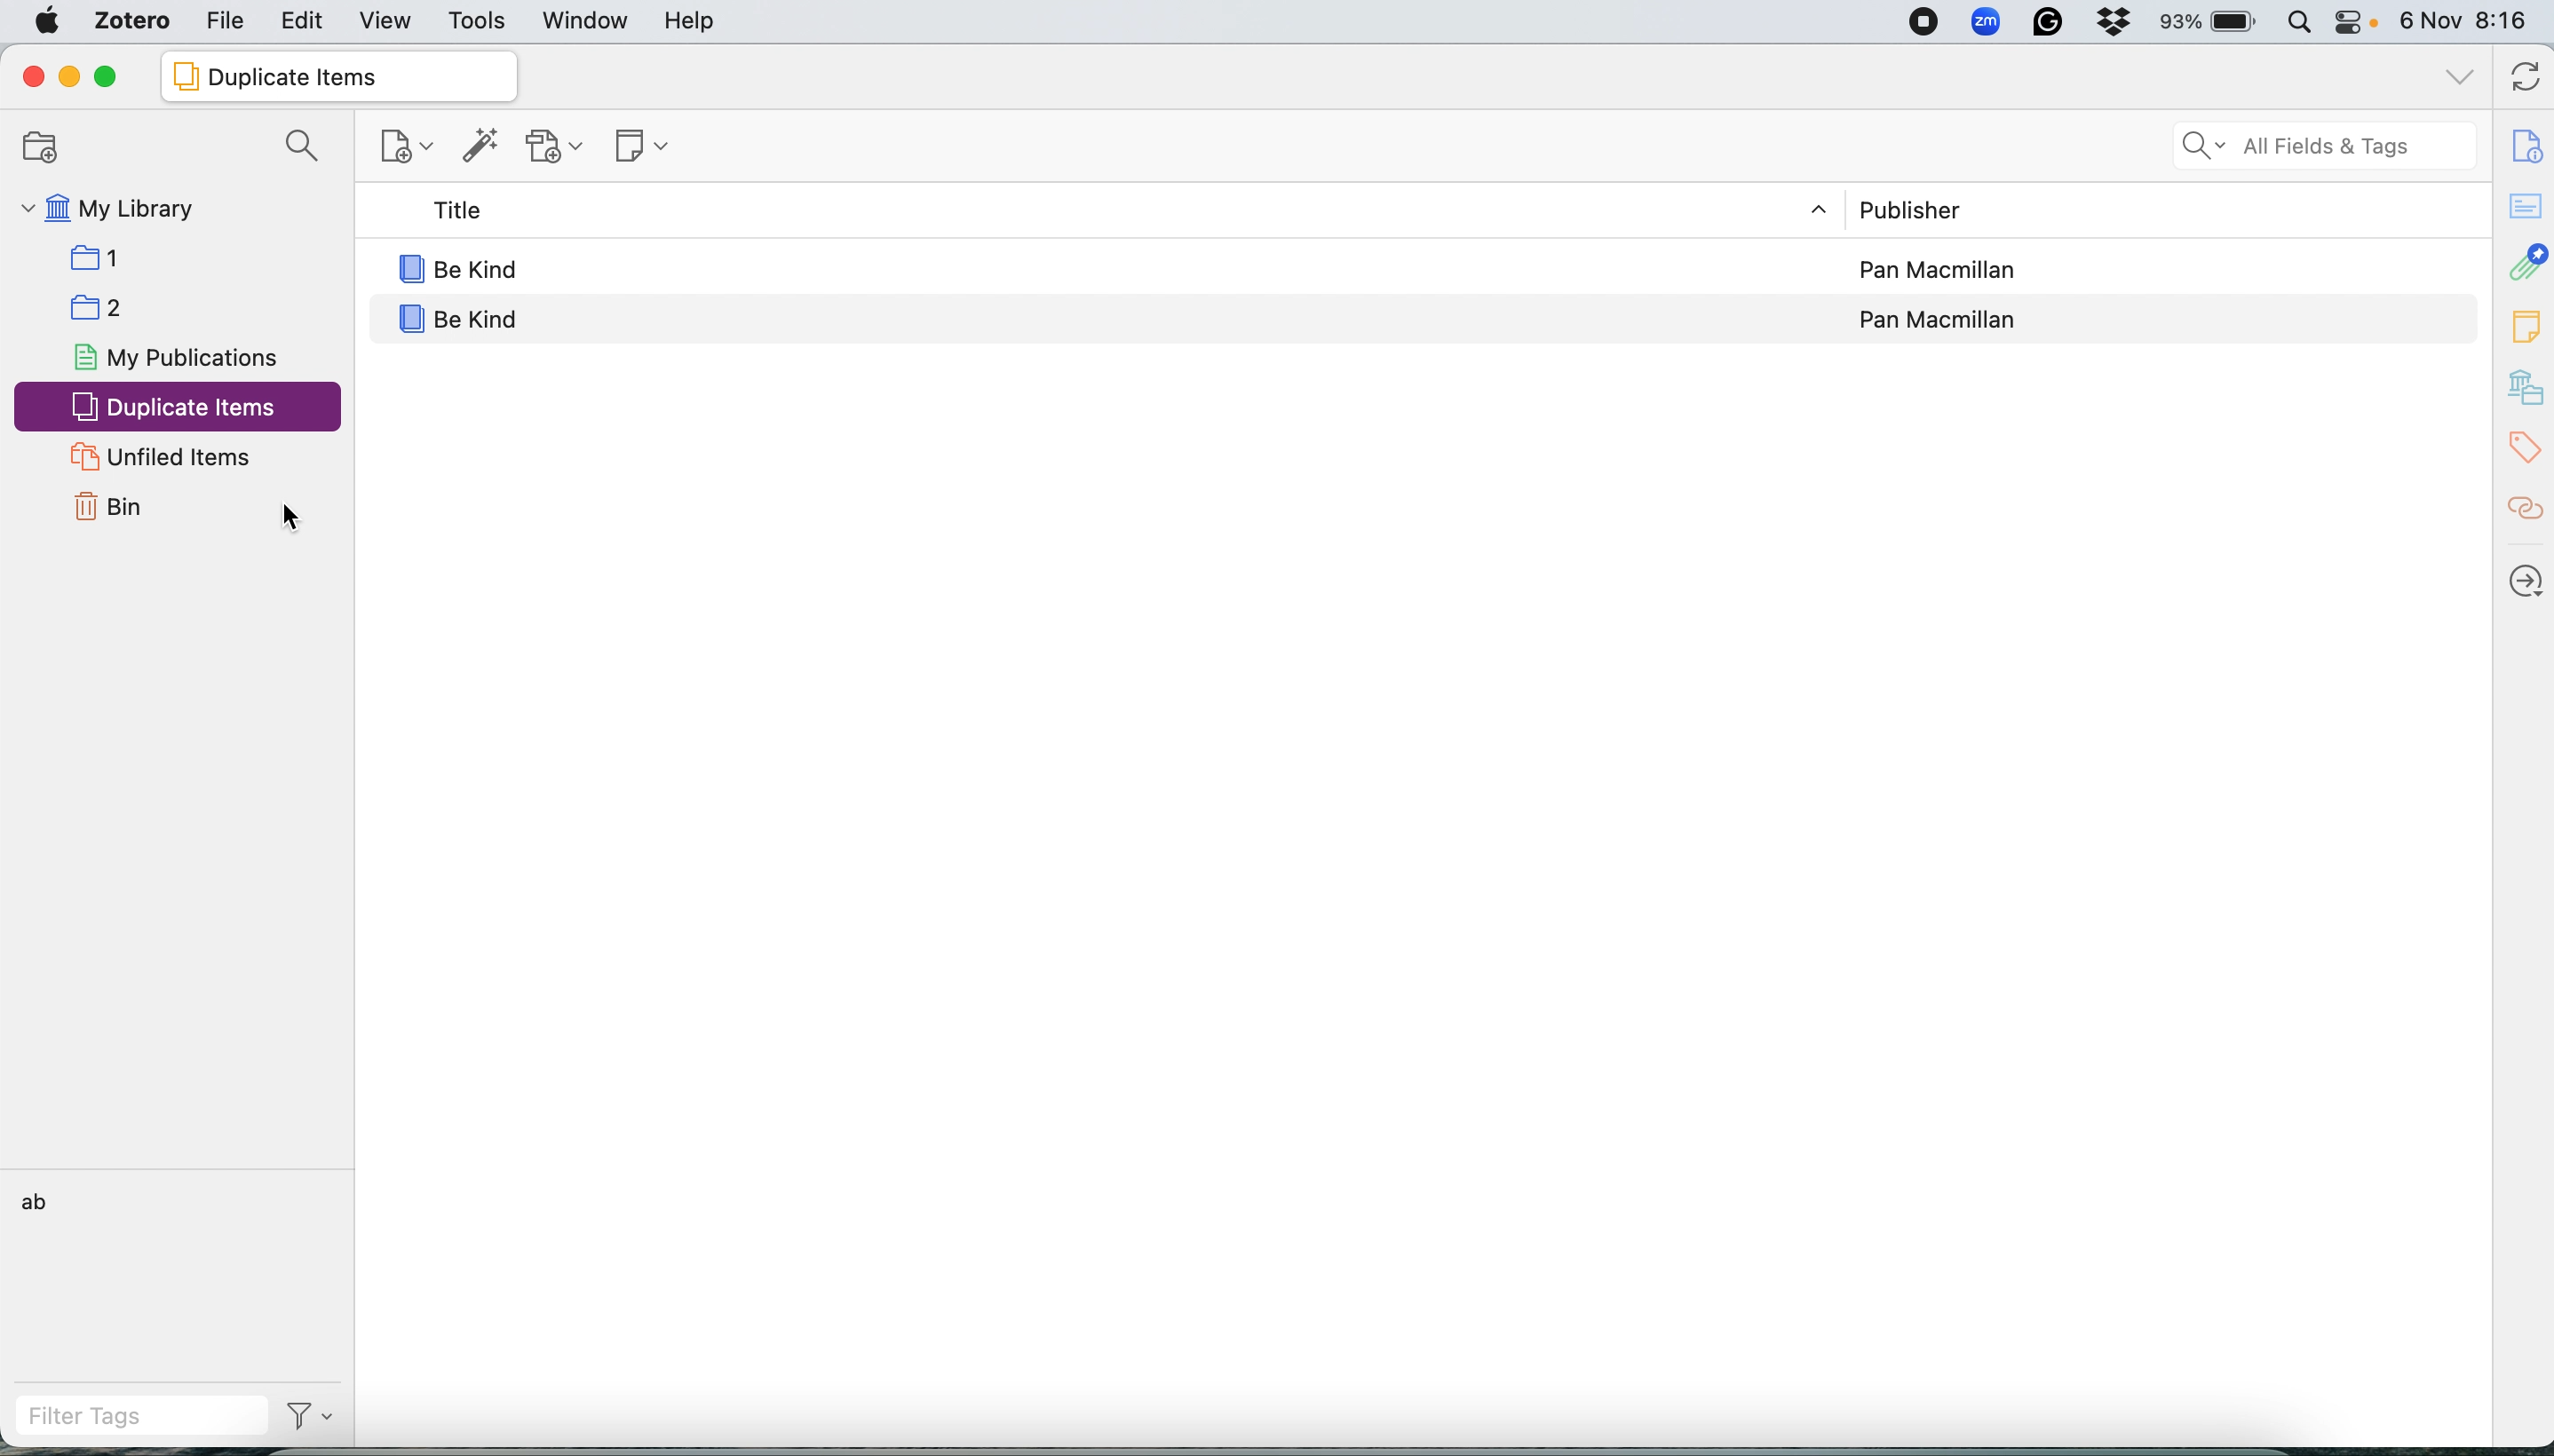 The width and height of the screenshot is (2554, 1456). Describe the element at coordinates (294, 524) in the screenshot. I see `cursor` at that location.